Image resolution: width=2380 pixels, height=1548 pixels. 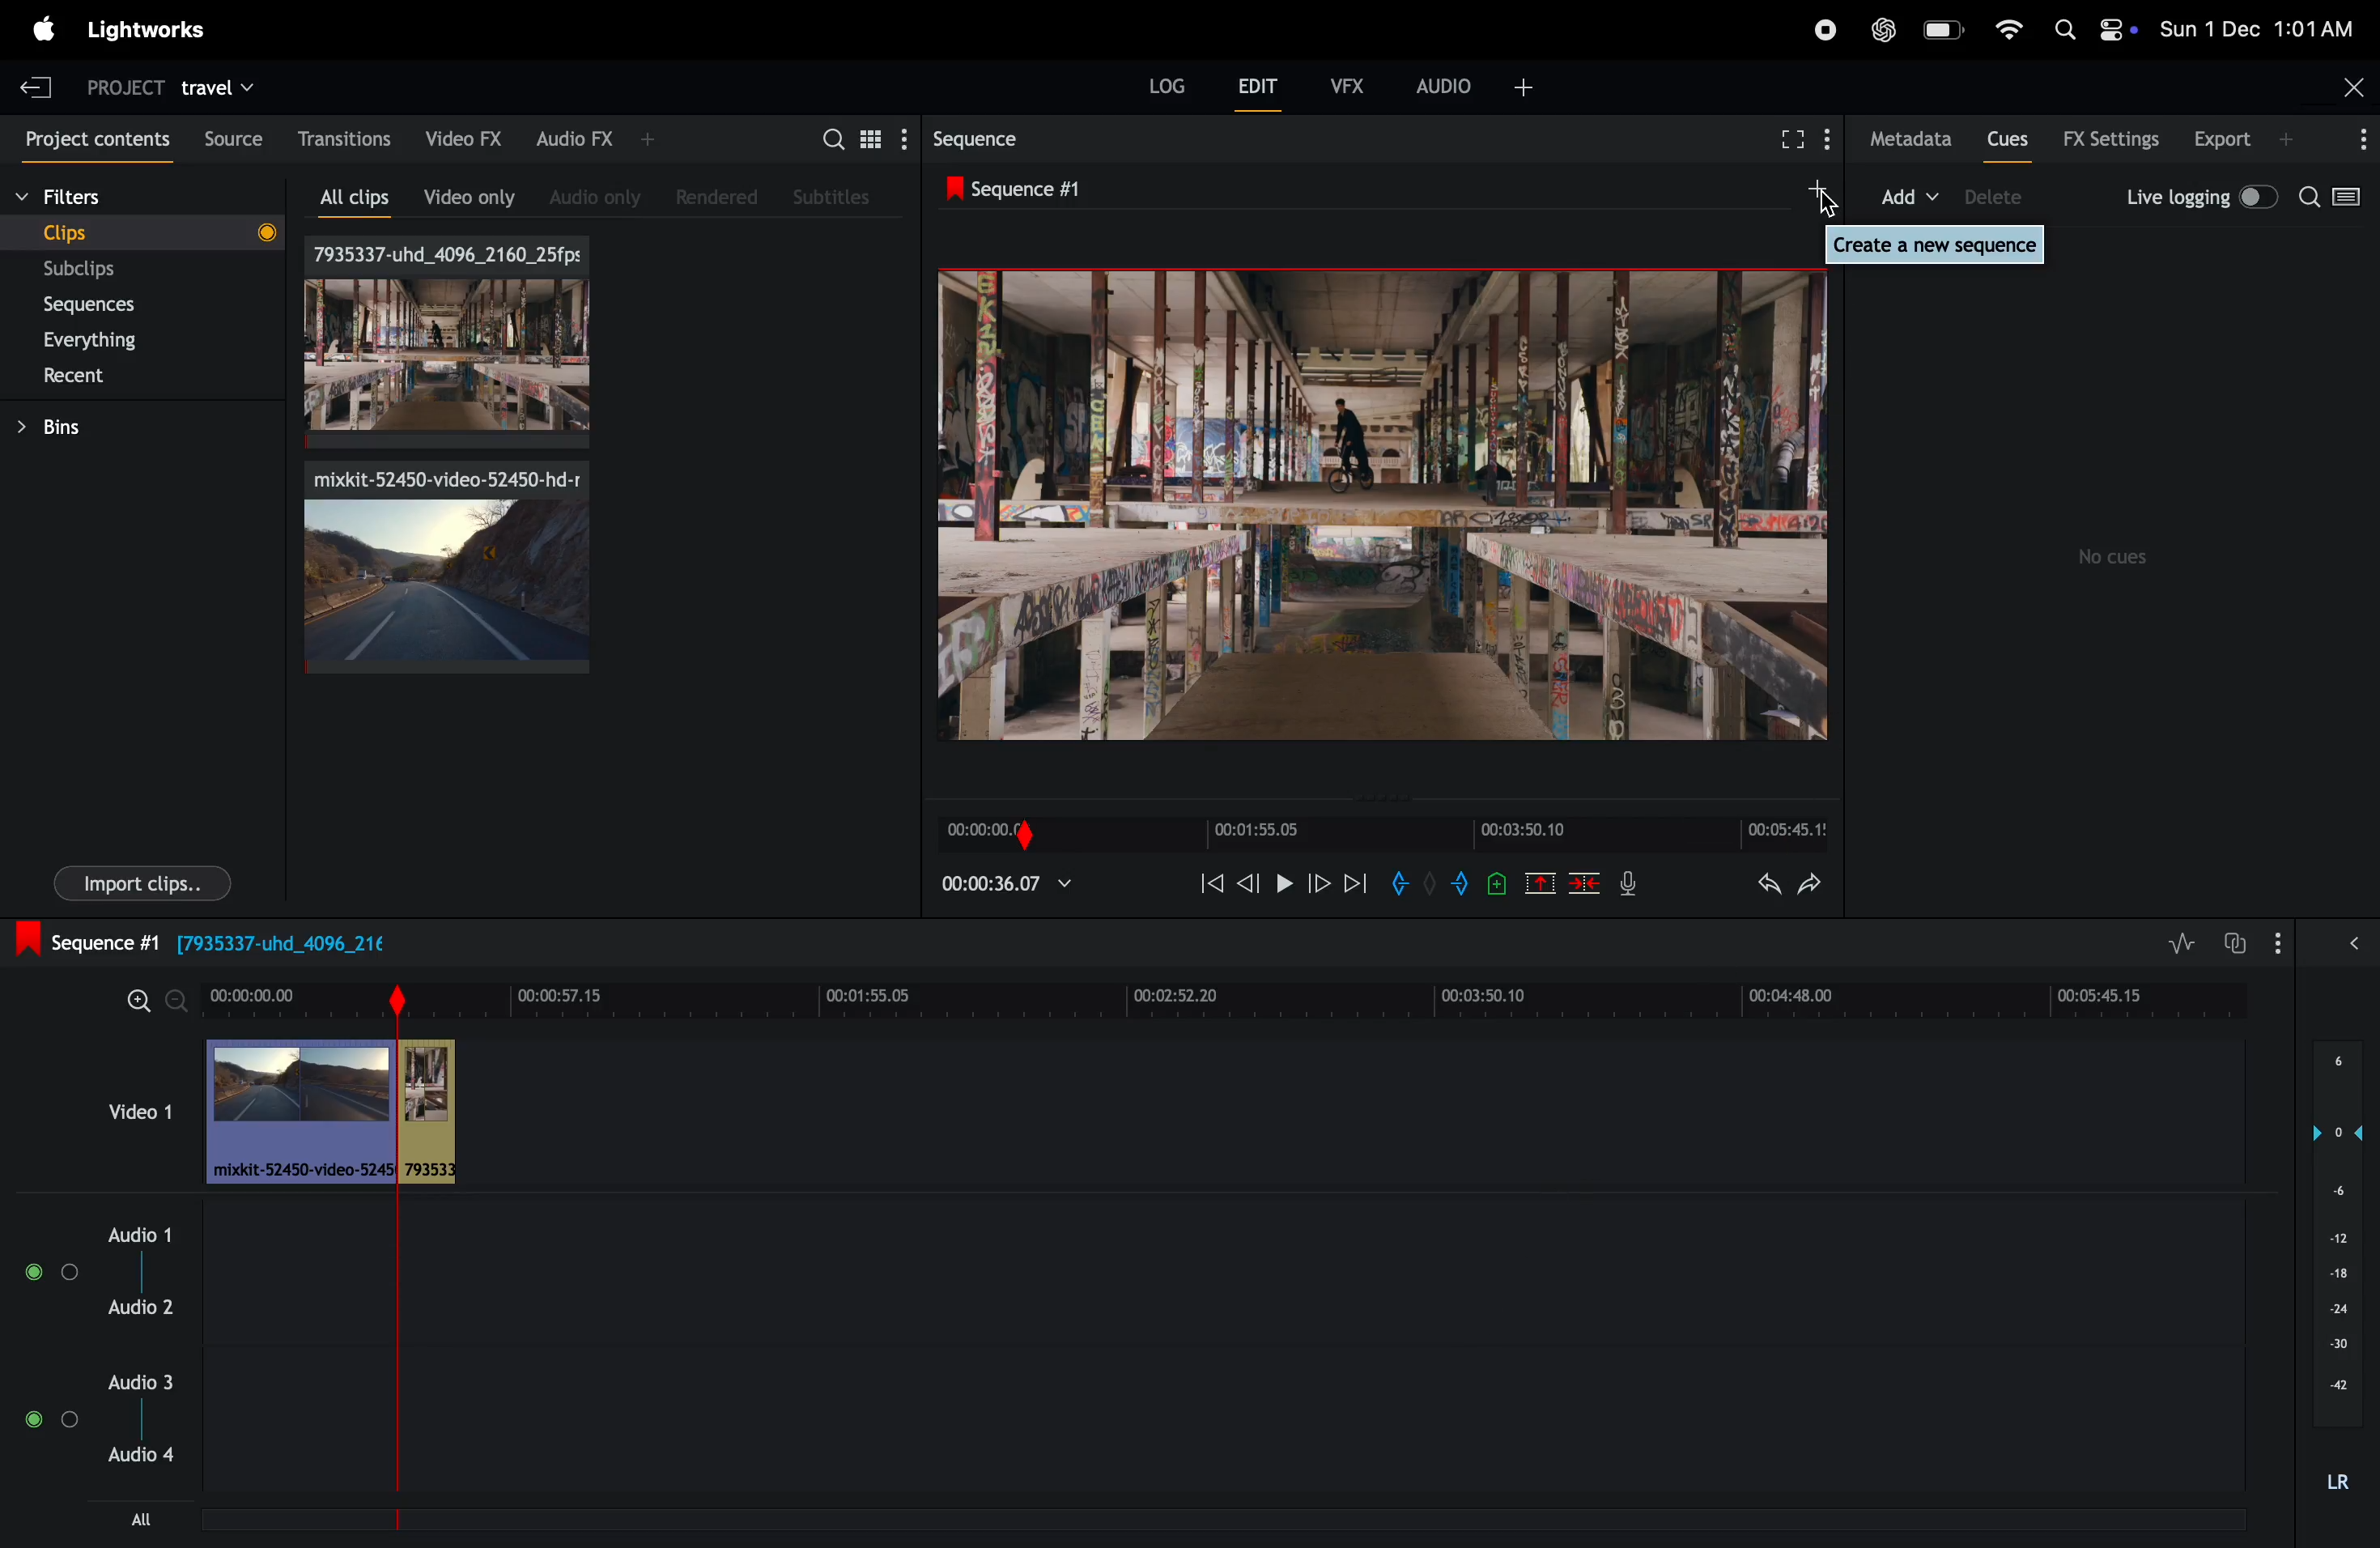 What do you see at coordinates (829, 146) in the screenshot?
I see `search for assets bins` at bounding box center [829, 146].